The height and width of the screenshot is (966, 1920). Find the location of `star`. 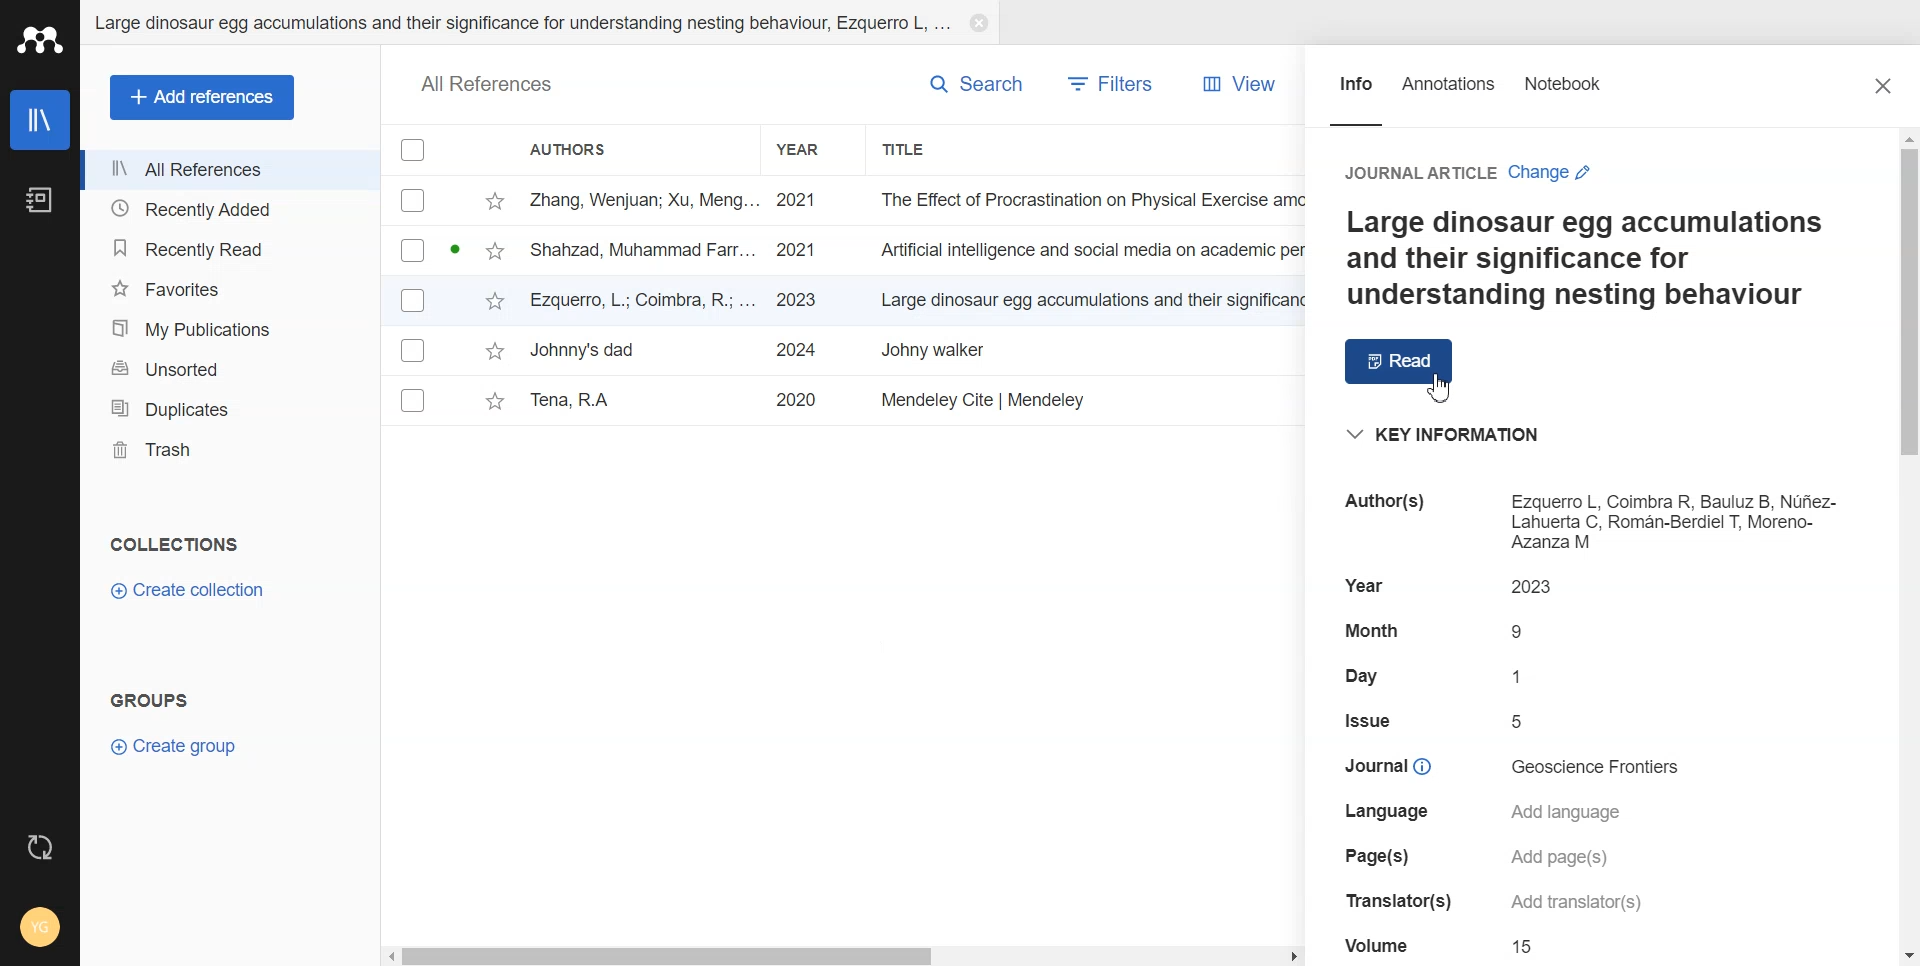

star is located at coordinates (495, 403).